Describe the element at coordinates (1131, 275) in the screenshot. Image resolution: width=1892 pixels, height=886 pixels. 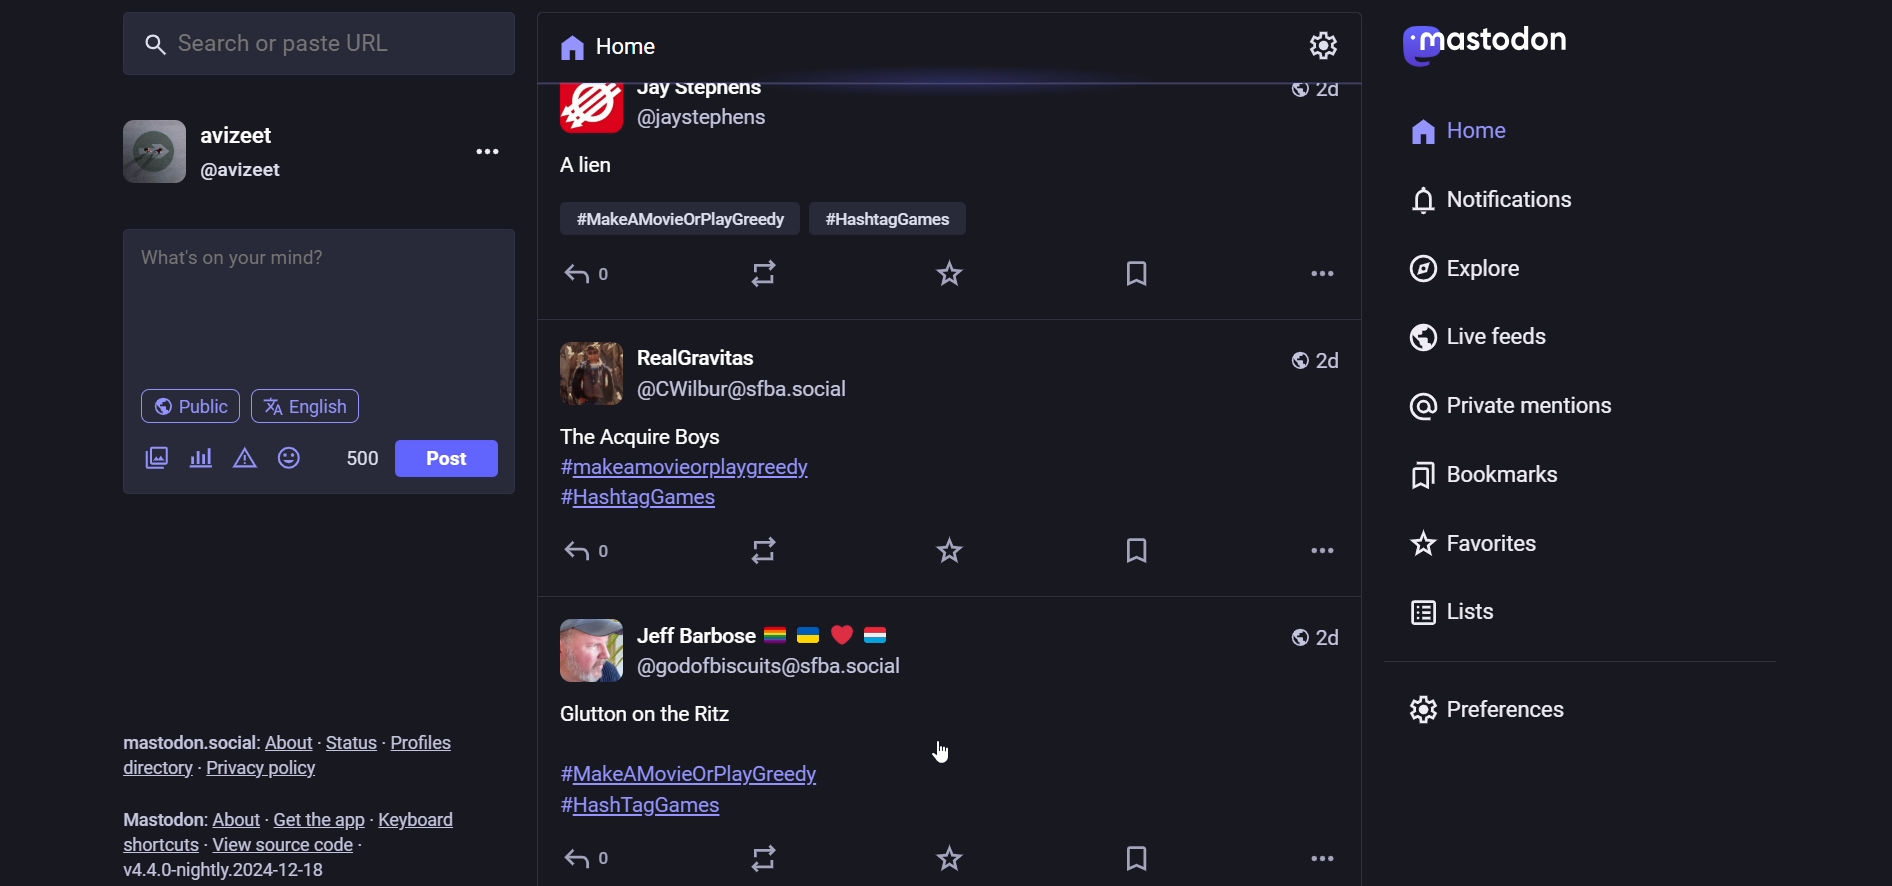
I see `bookmark` at that location.